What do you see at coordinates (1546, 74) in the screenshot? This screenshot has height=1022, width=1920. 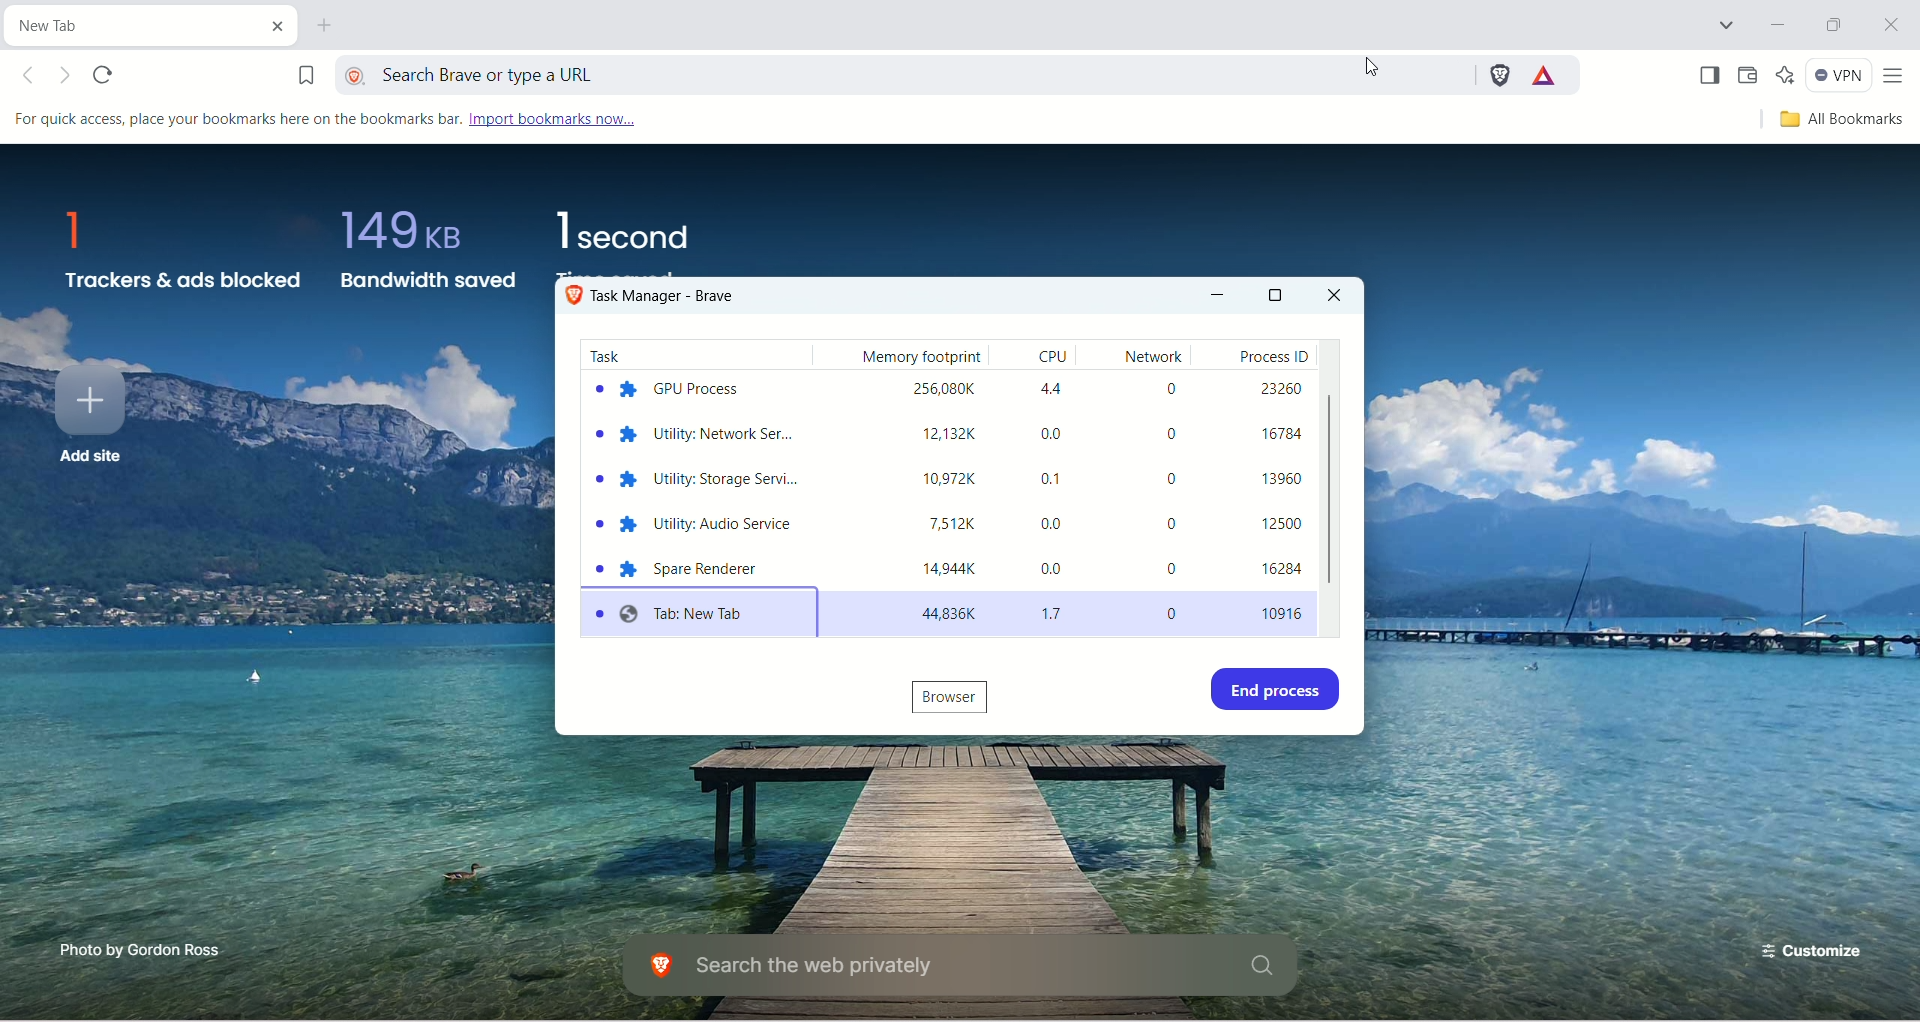 I see `rewards` at bounding box center [1546, 74].